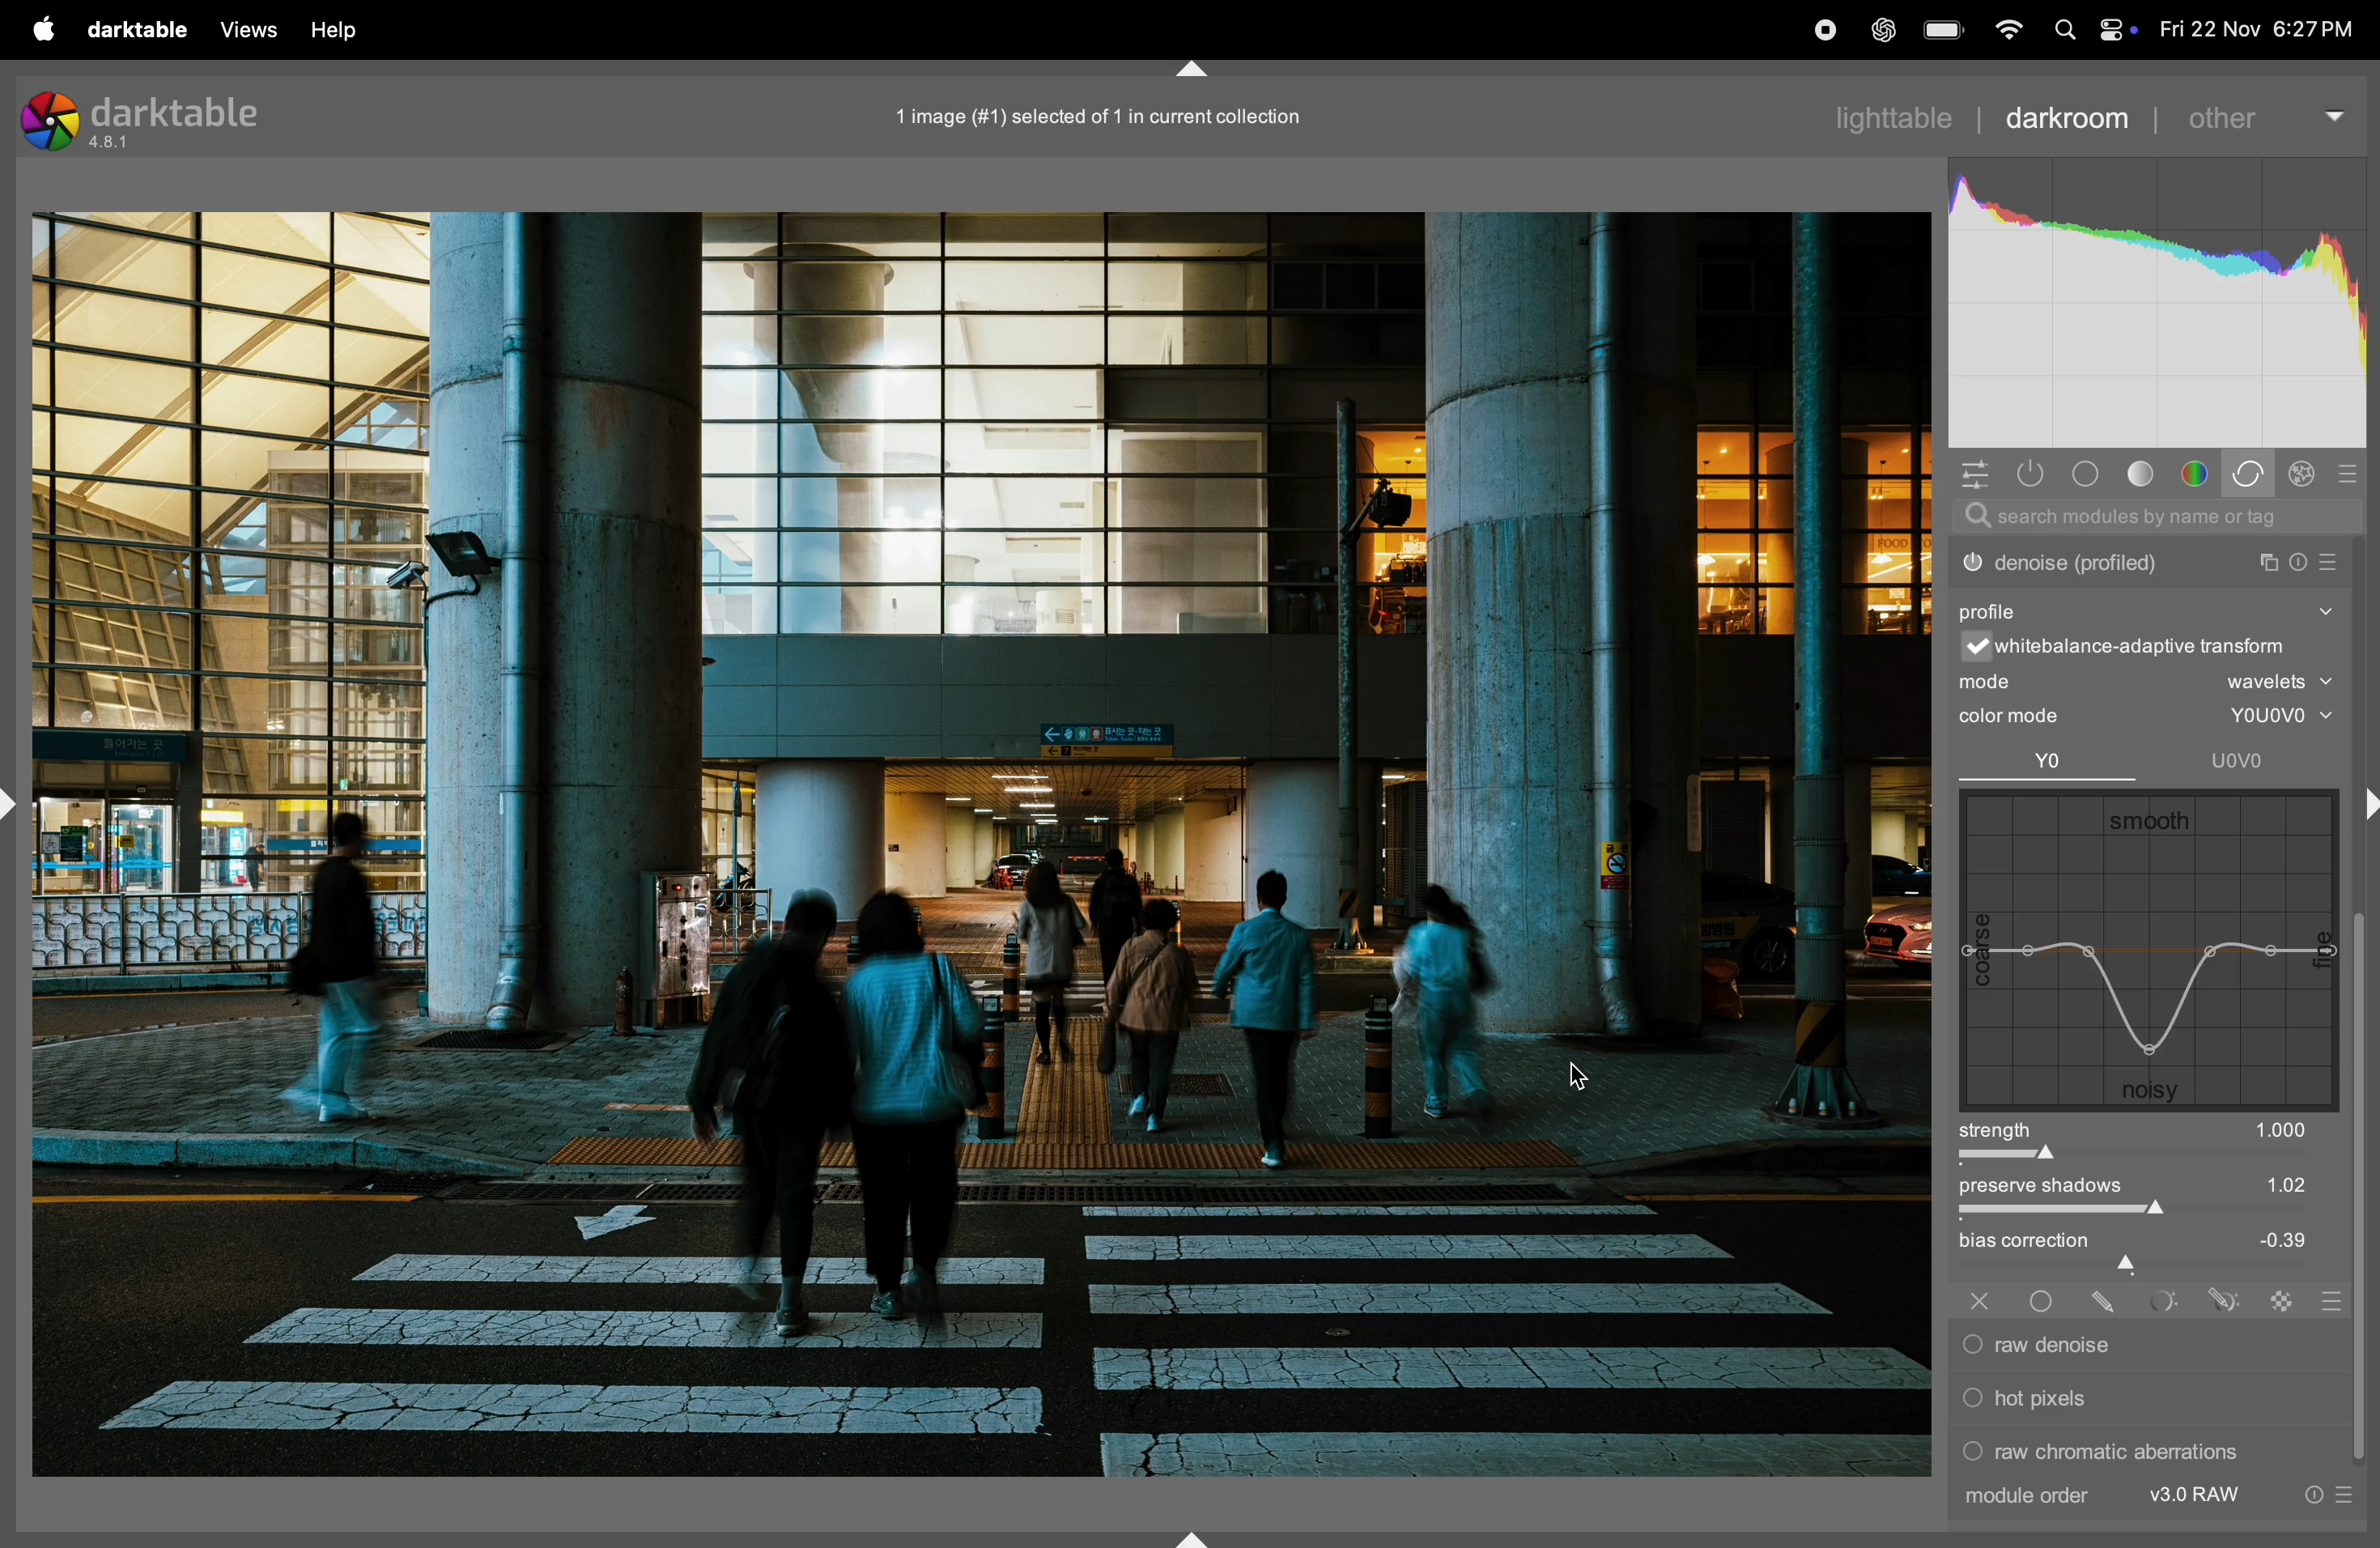 The width and height of the screenshot is (2380, 1548). Describe the element at coordinates (2141, 1252) in the screenshot. I see `bias correctiom` at that location.